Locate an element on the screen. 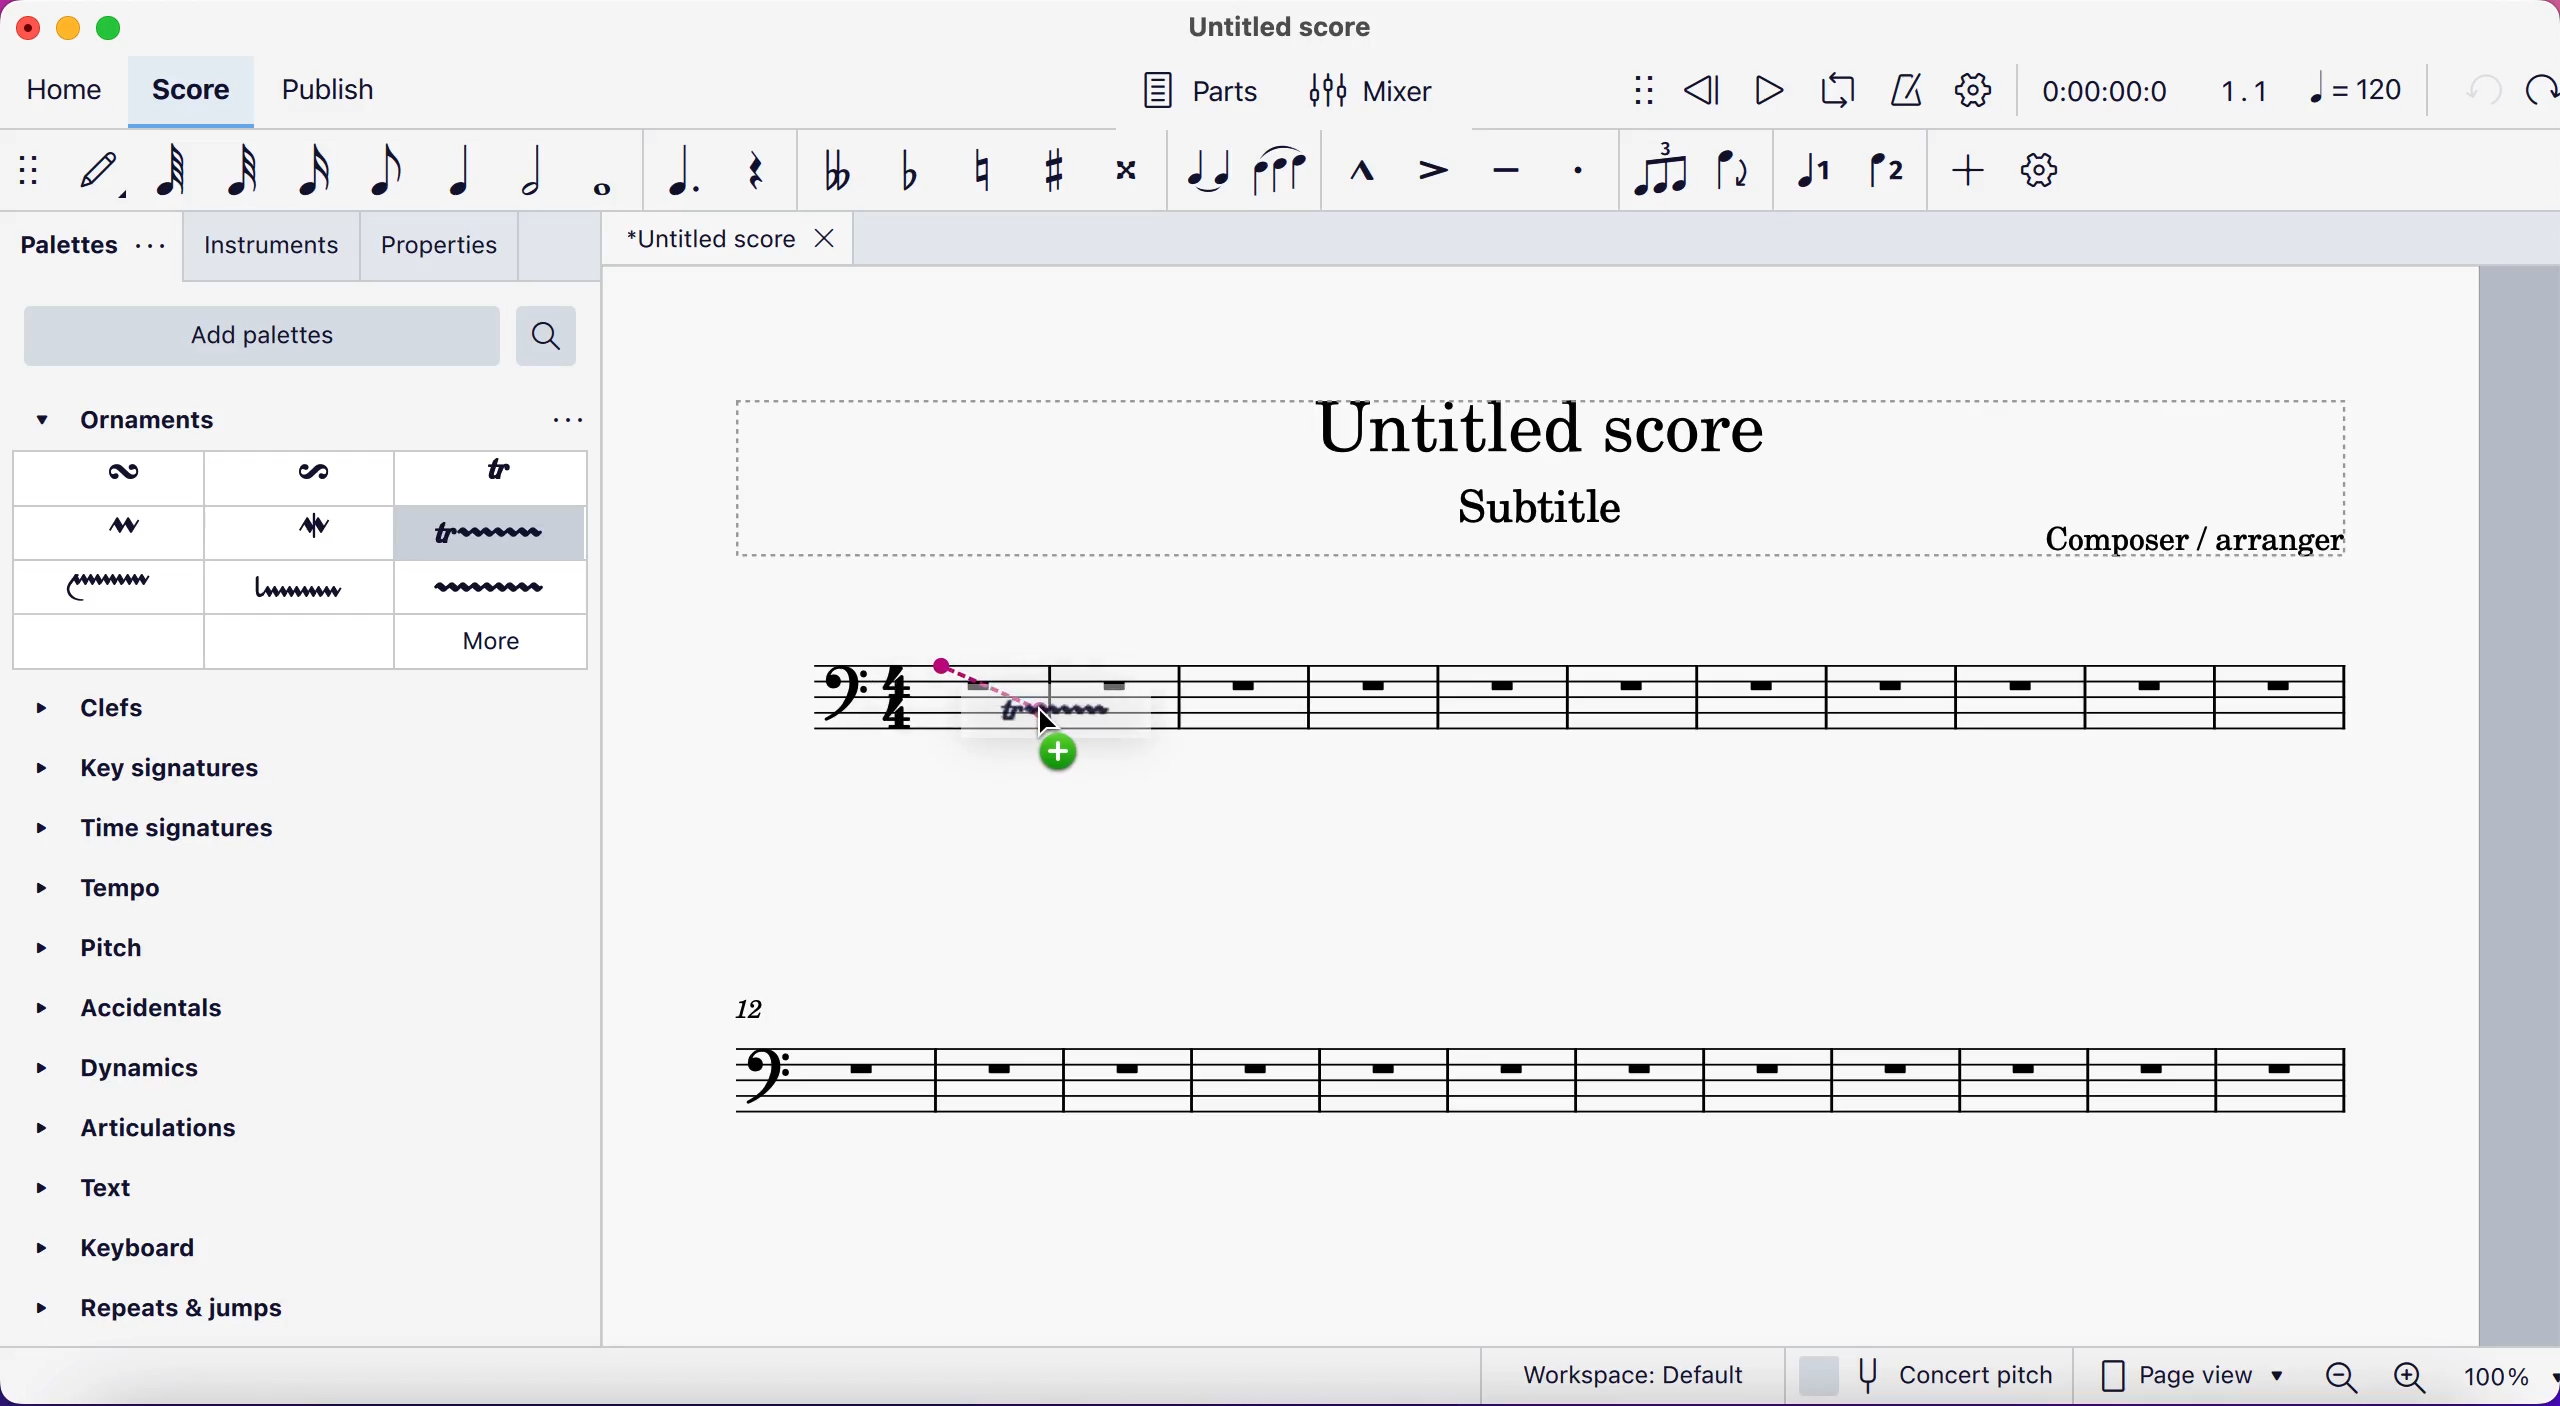 This screenshot has height=1406, width=2560. metronome is located at coordinates (1904, 91).